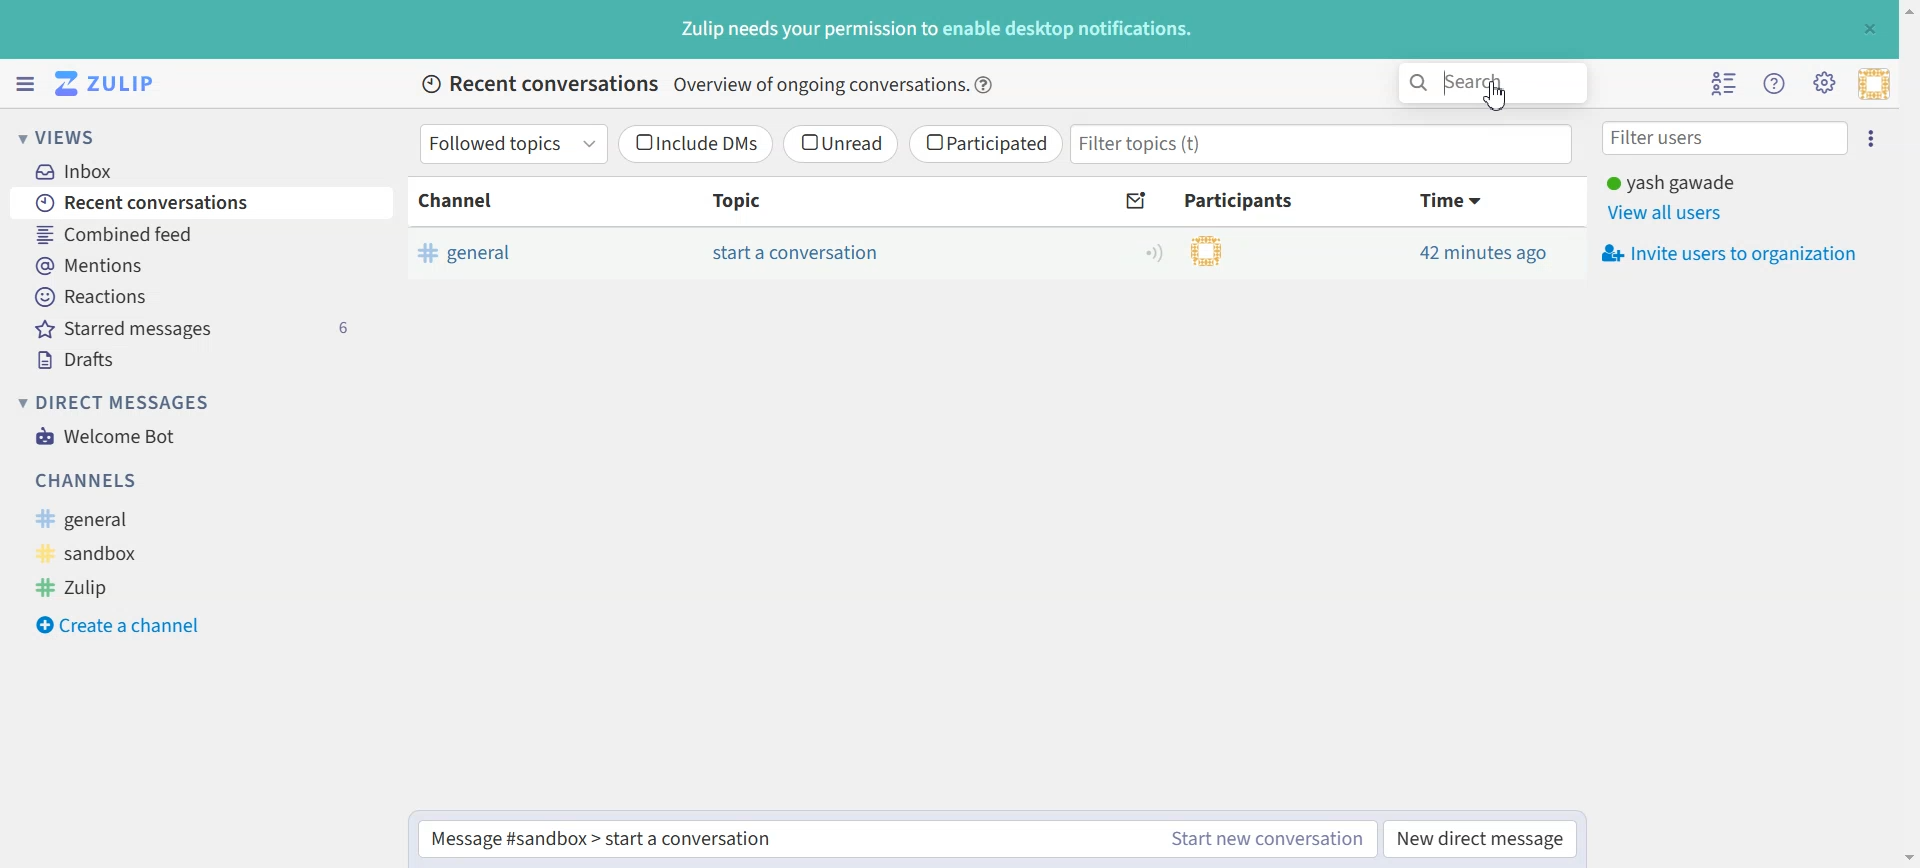 The width and height of the screenshot is (1920, 868). Describe the element at coordinates (1672, 212) in the screenshot. I see `View all users` at that location.